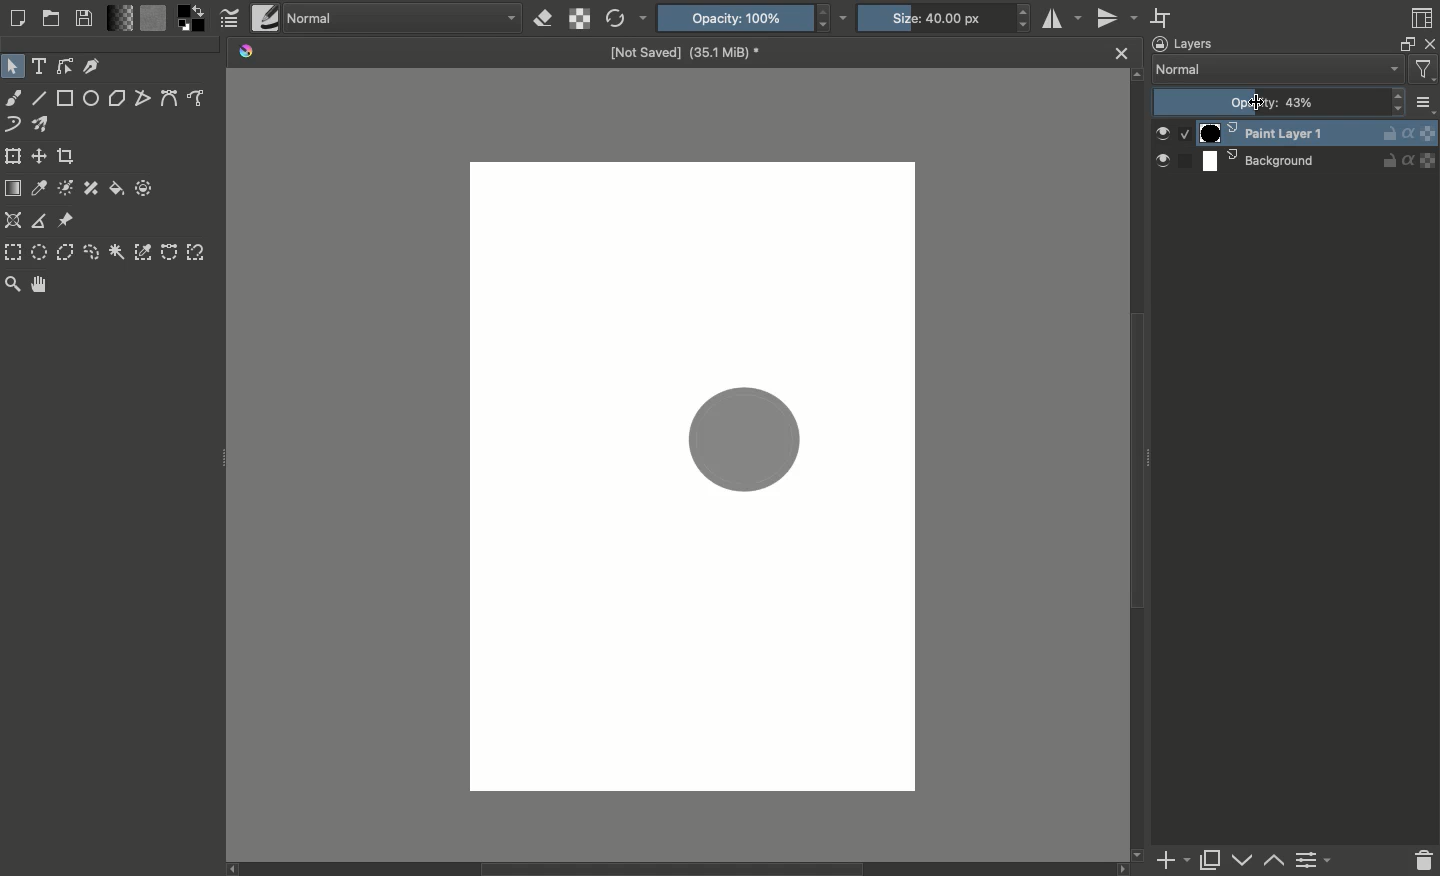 The width and height of the screenshot is (1440, 876). Describe the element at coordinates (545, 18) in the screenshot. I see `Erase mode` at that location.